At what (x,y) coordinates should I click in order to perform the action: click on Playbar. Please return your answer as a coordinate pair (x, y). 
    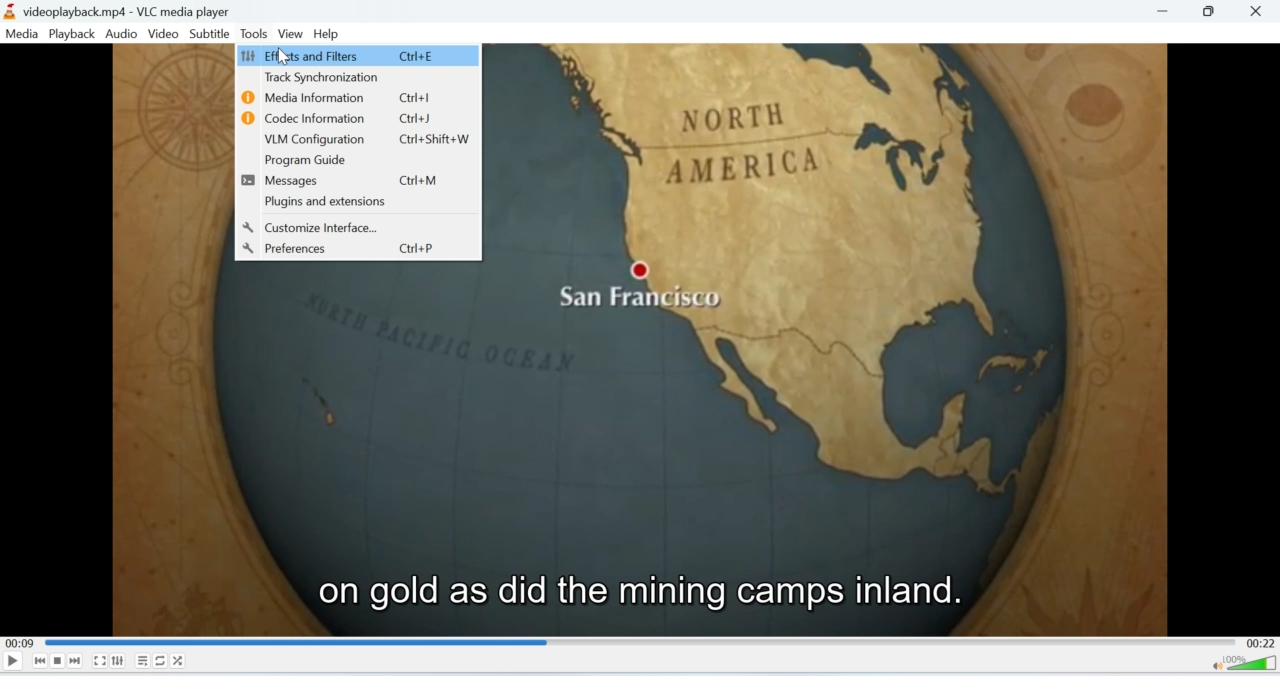
    Looking at the image, I should click on (640, 641).